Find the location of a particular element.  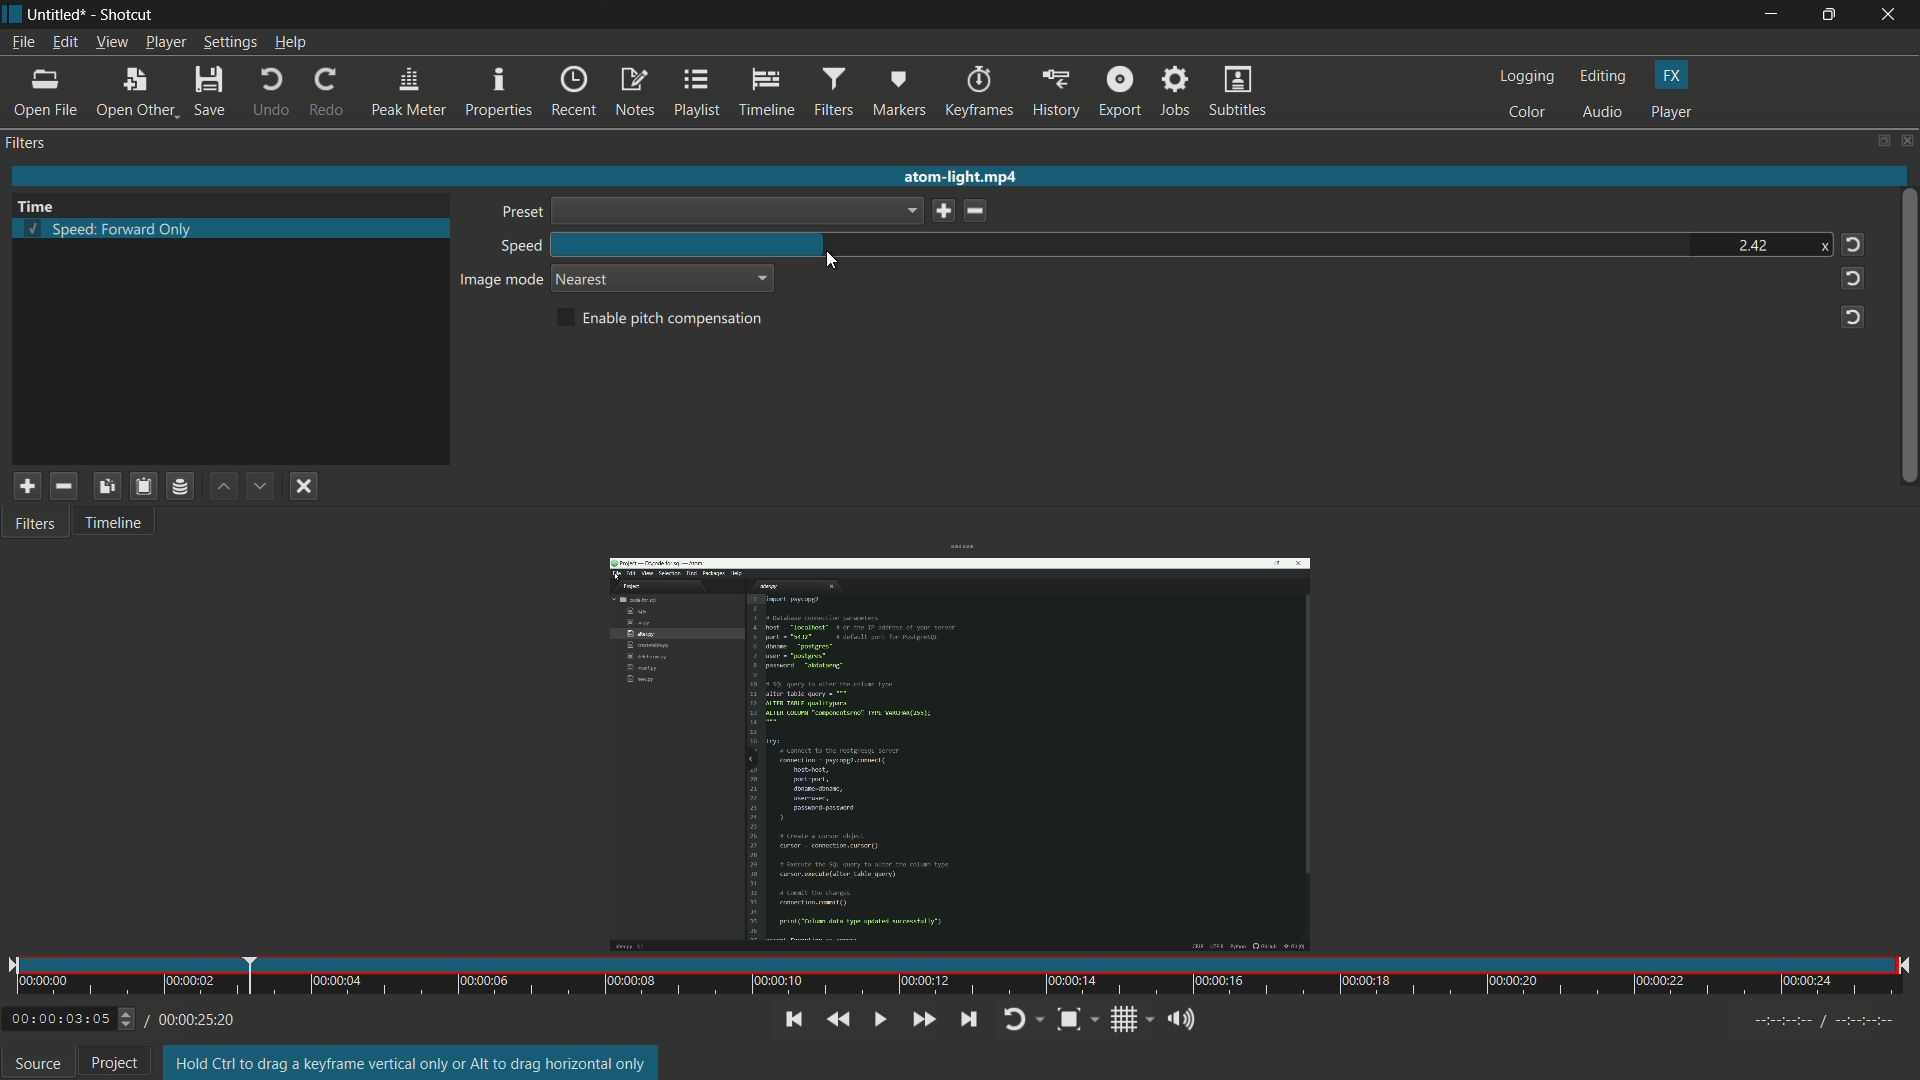

recent is located at coordinates (574, 93).